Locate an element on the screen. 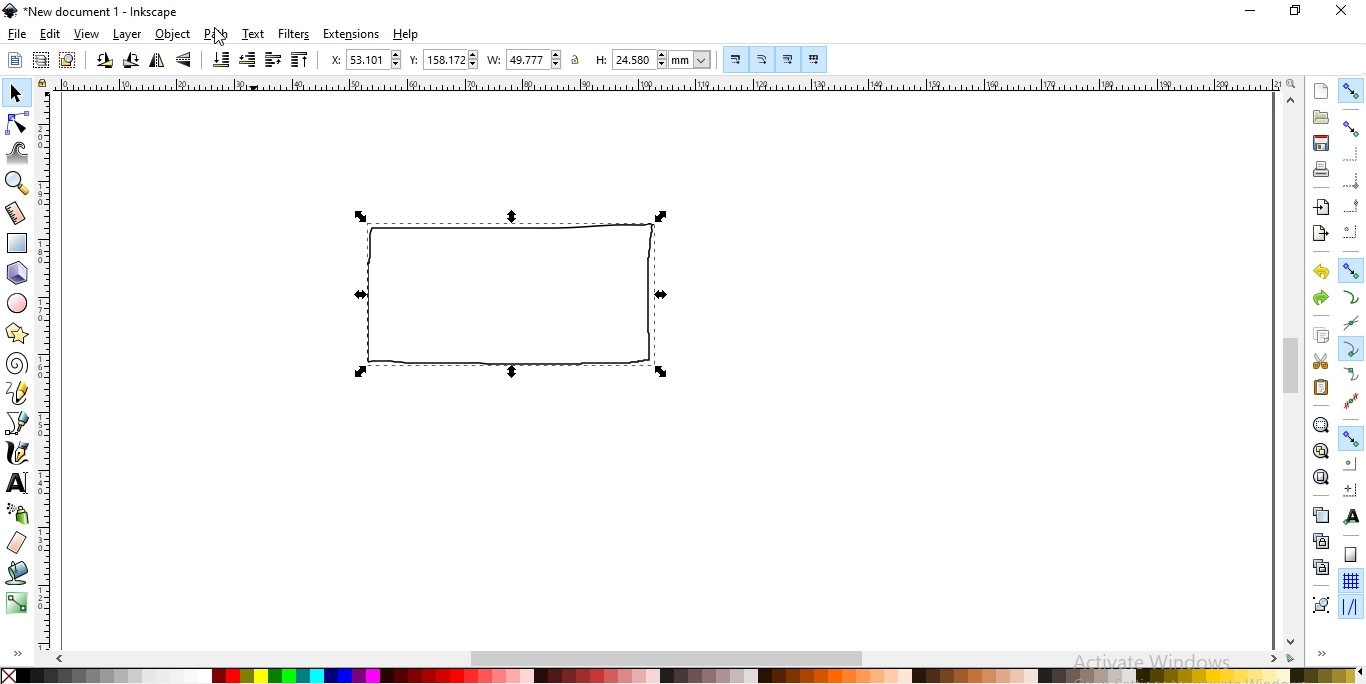 This screenshot has width=1366, height=684. create and edit text objects is located at coordinates (14, 481).